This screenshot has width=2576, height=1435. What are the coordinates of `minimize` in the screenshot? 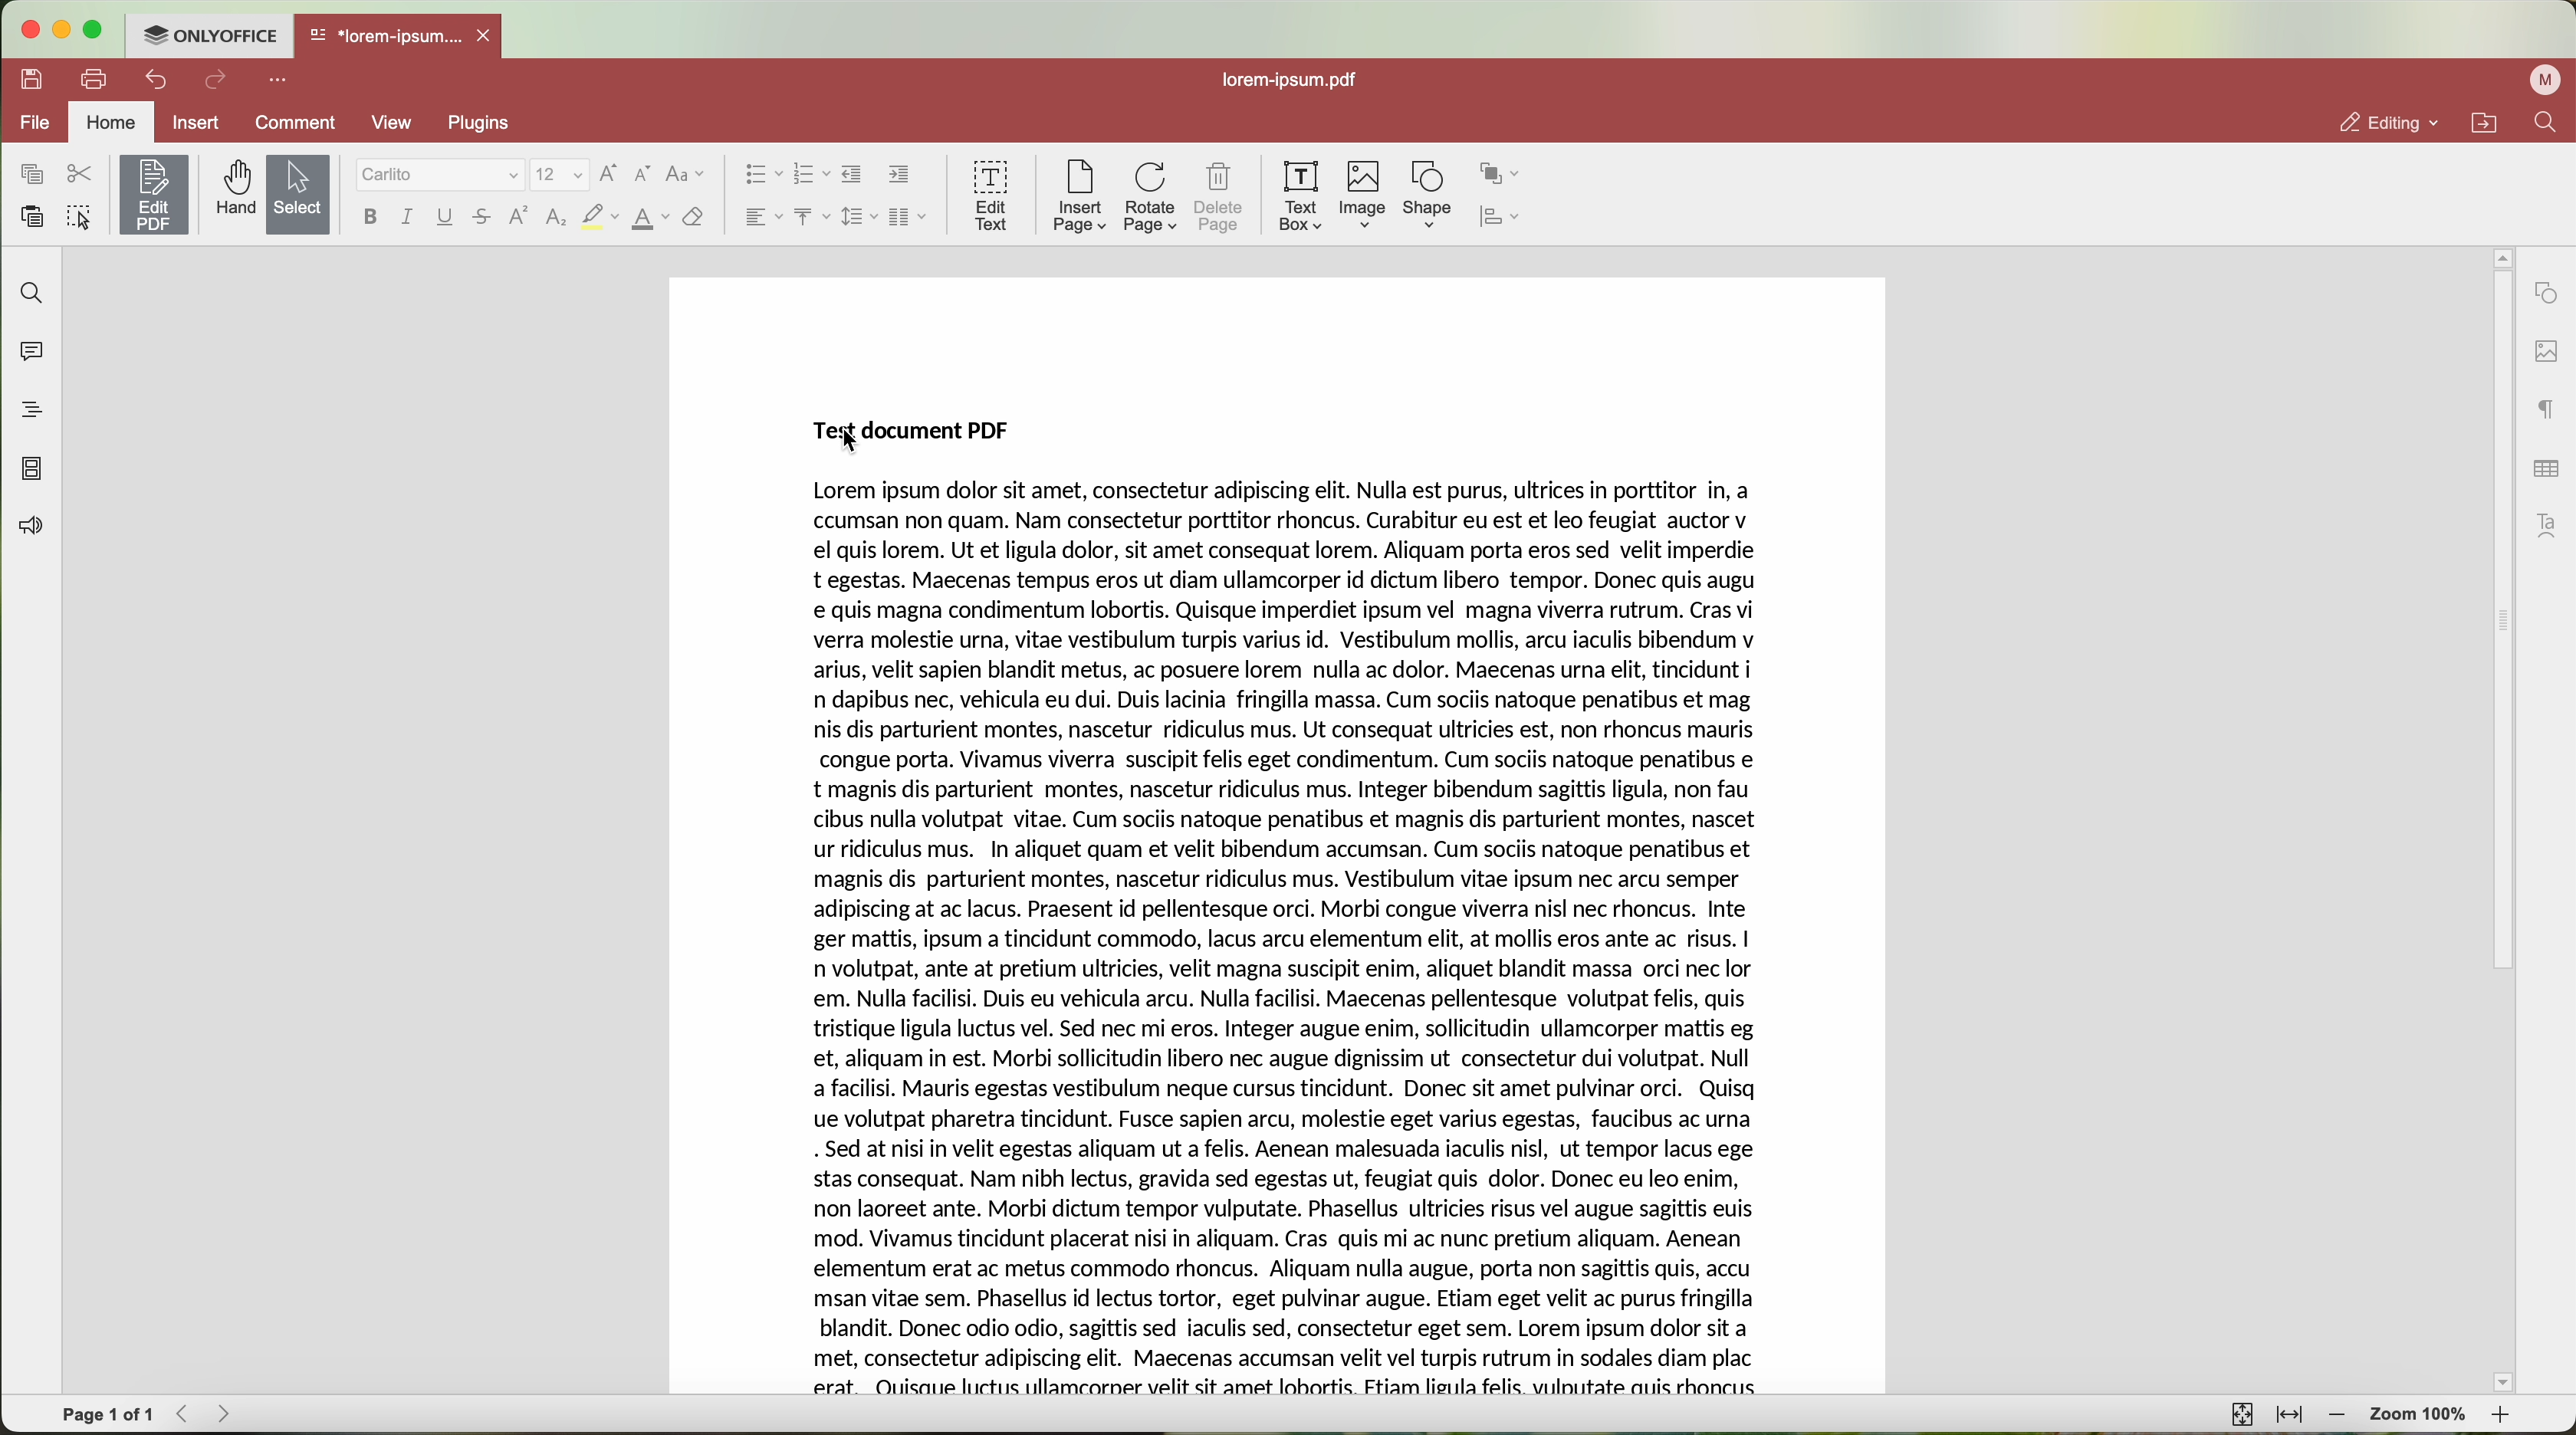 It's located at (66, 30).